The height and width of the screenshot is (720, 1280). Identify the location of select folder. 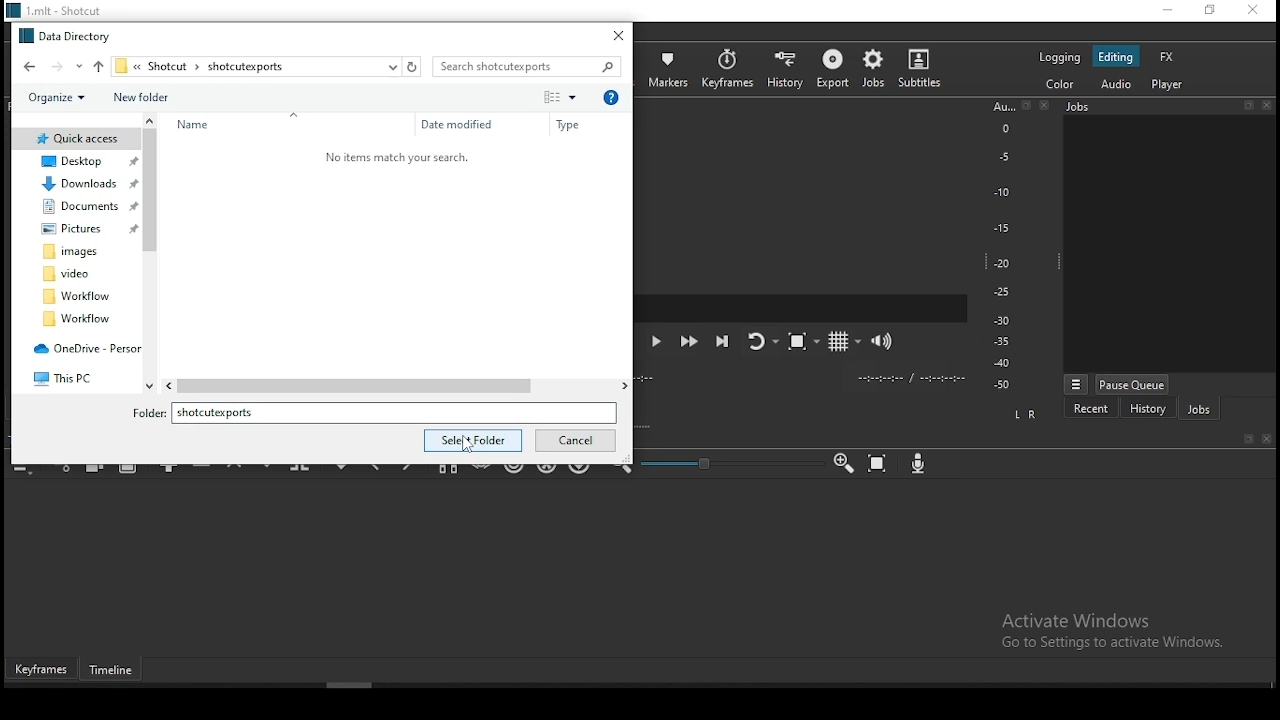
(473, 440).